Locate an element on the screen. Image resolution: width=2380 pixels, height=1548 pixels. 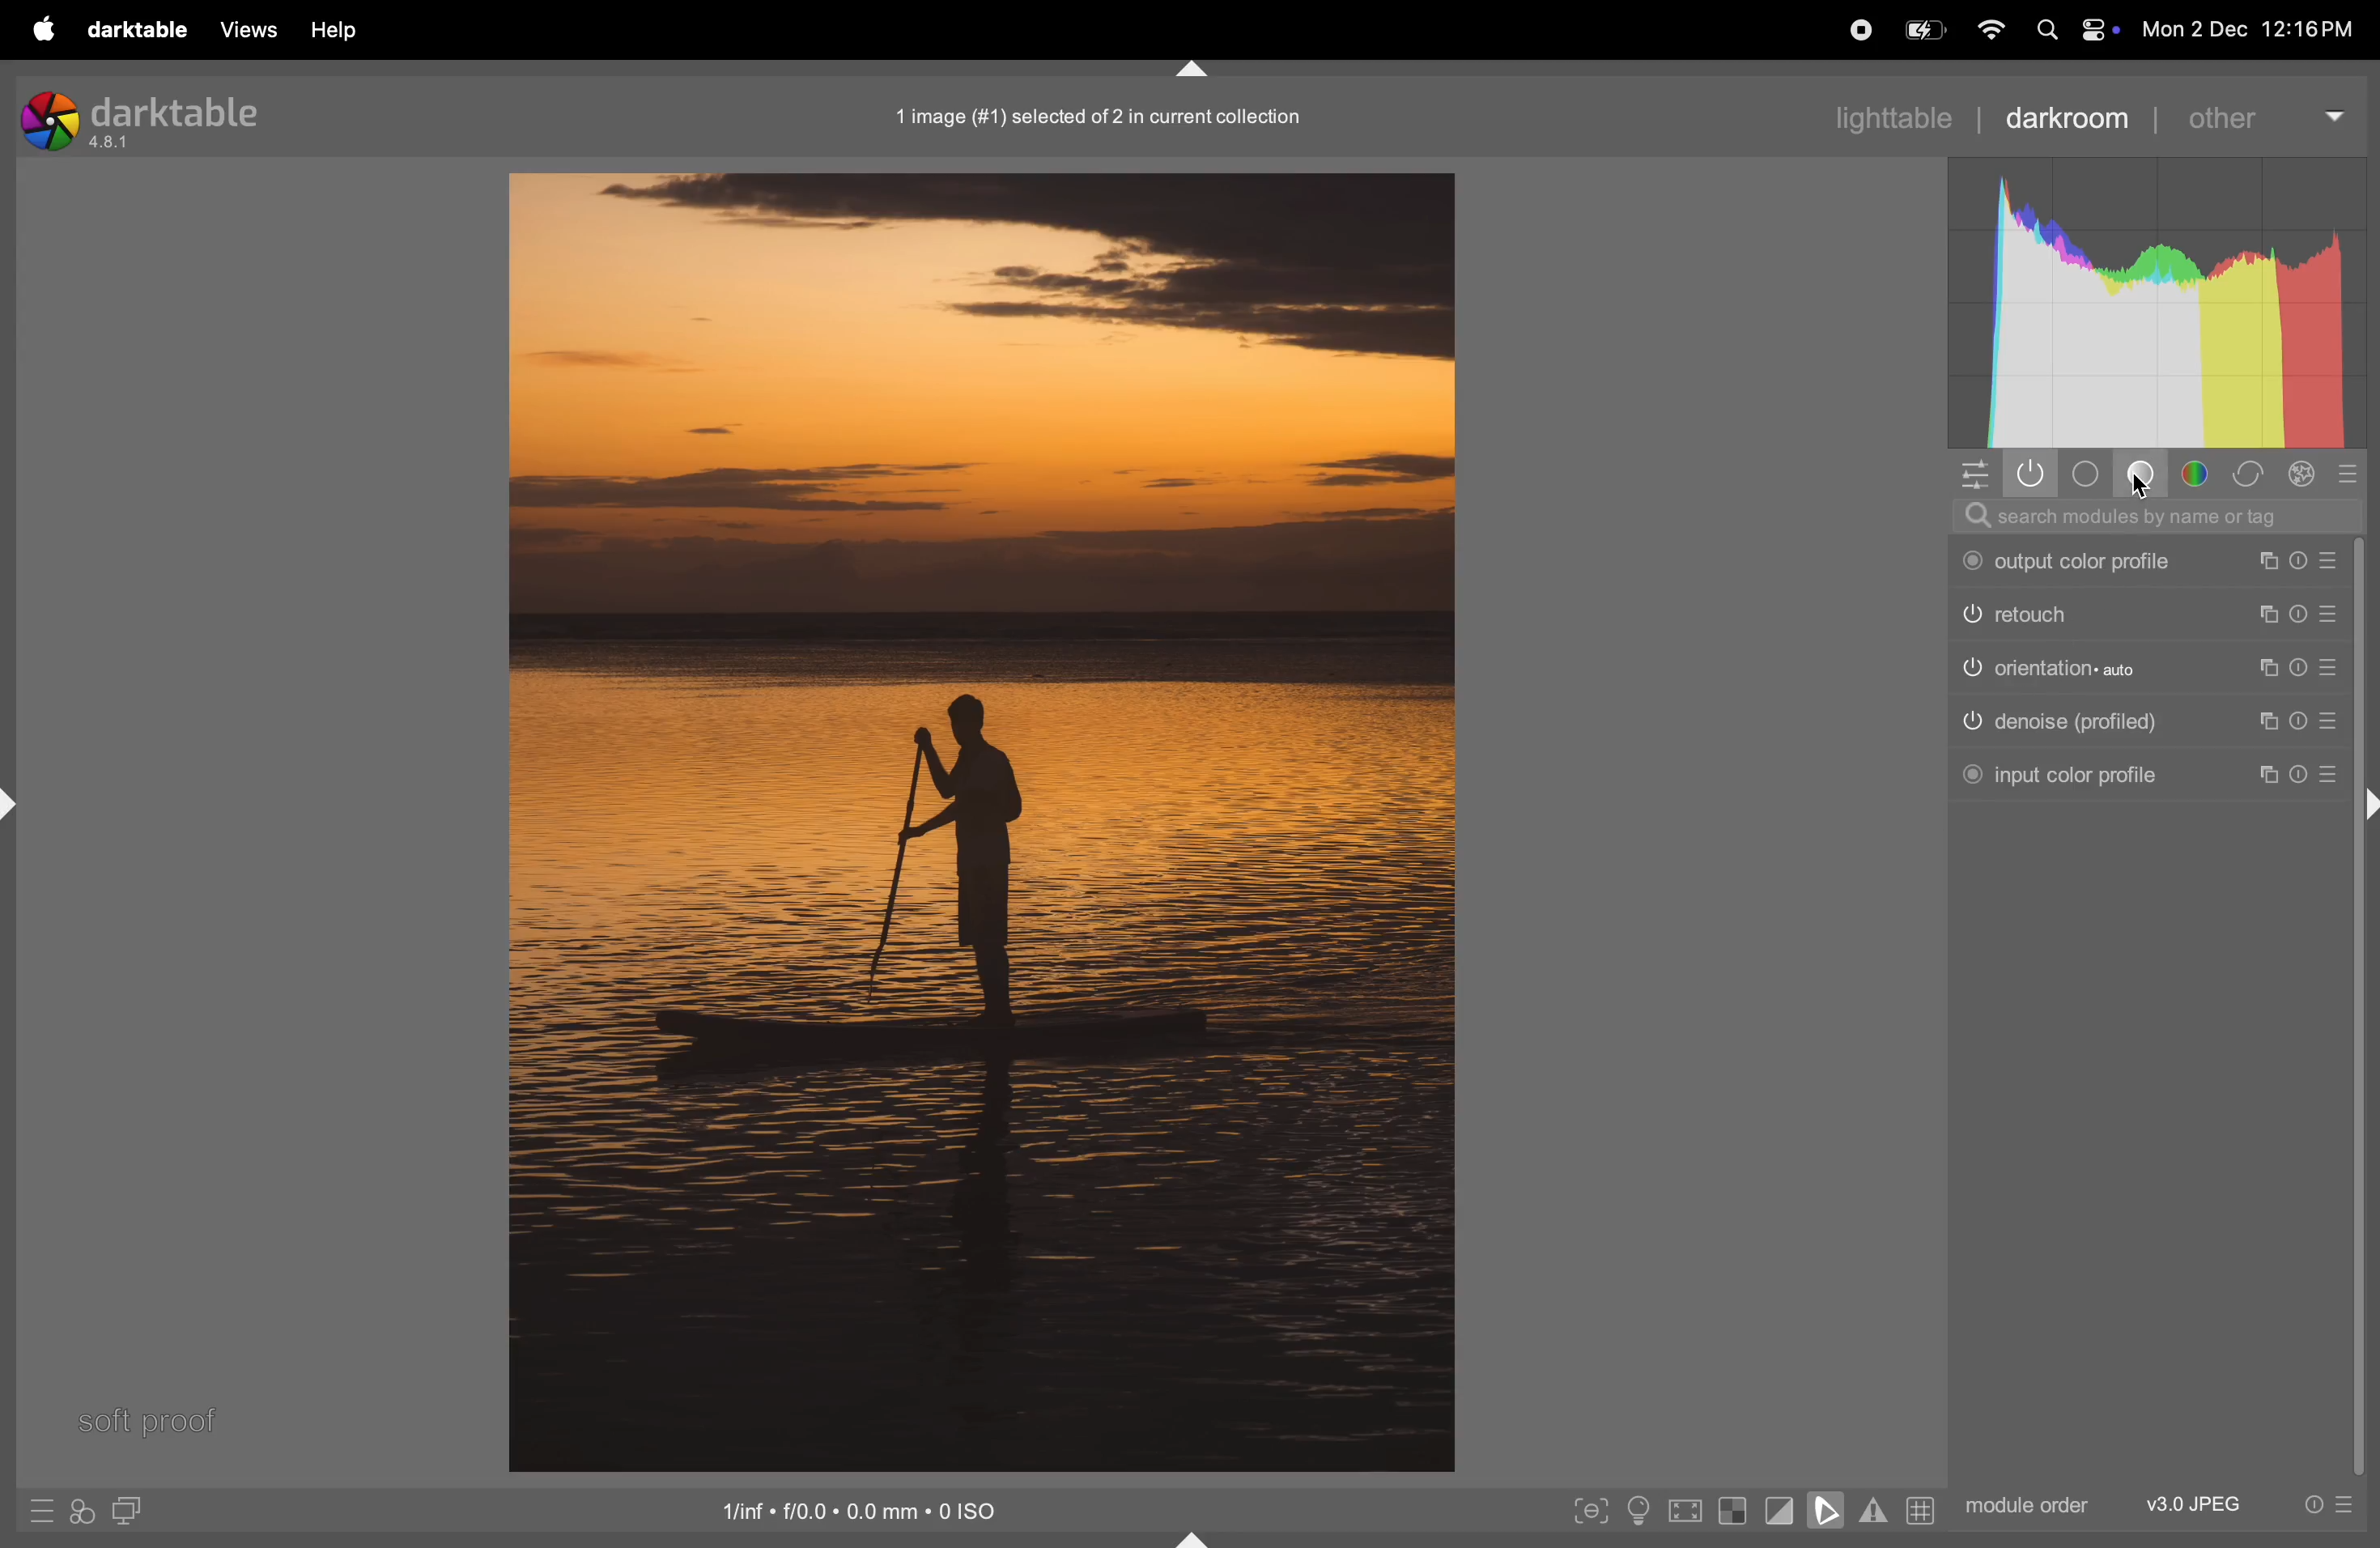
 is located at coordinates (981, 825).